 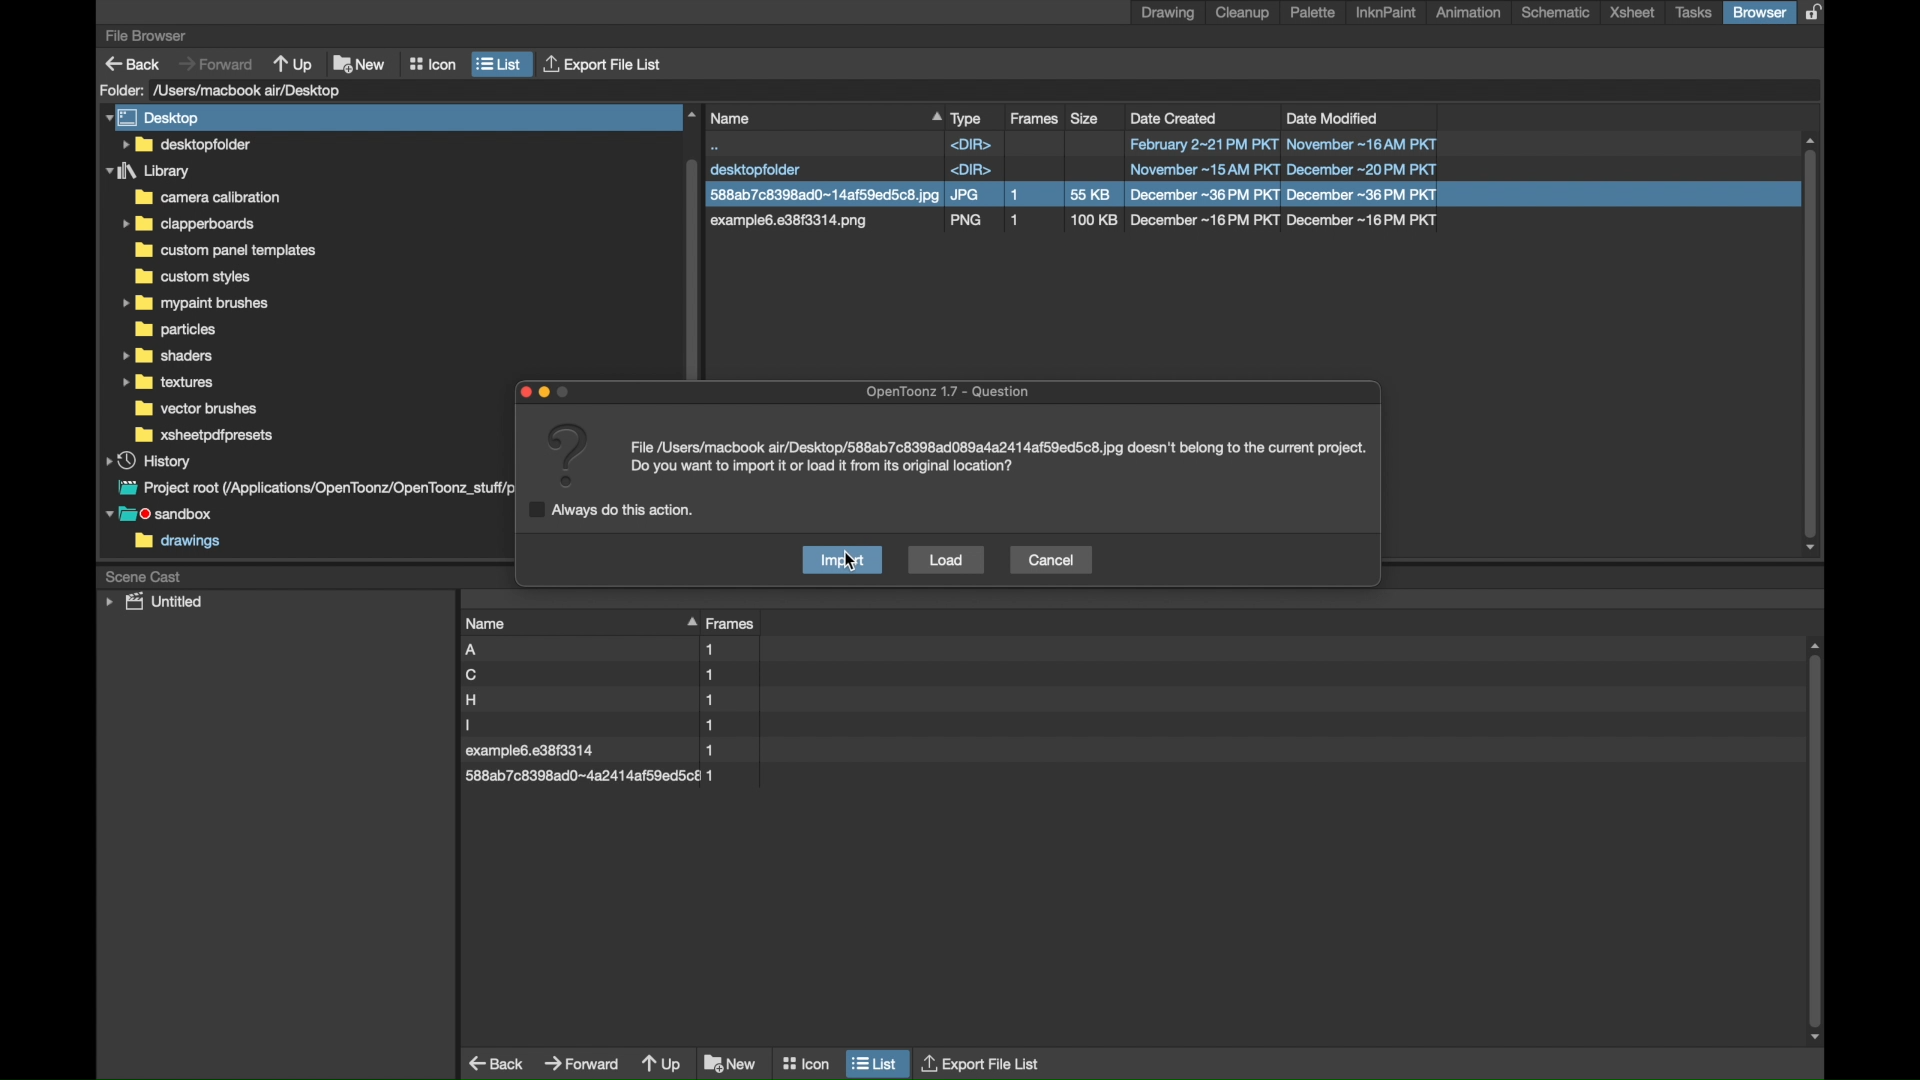 What do you see at coordinates (360, 61) in the screenshot?
I see `new` at bounding box center [360, 61].